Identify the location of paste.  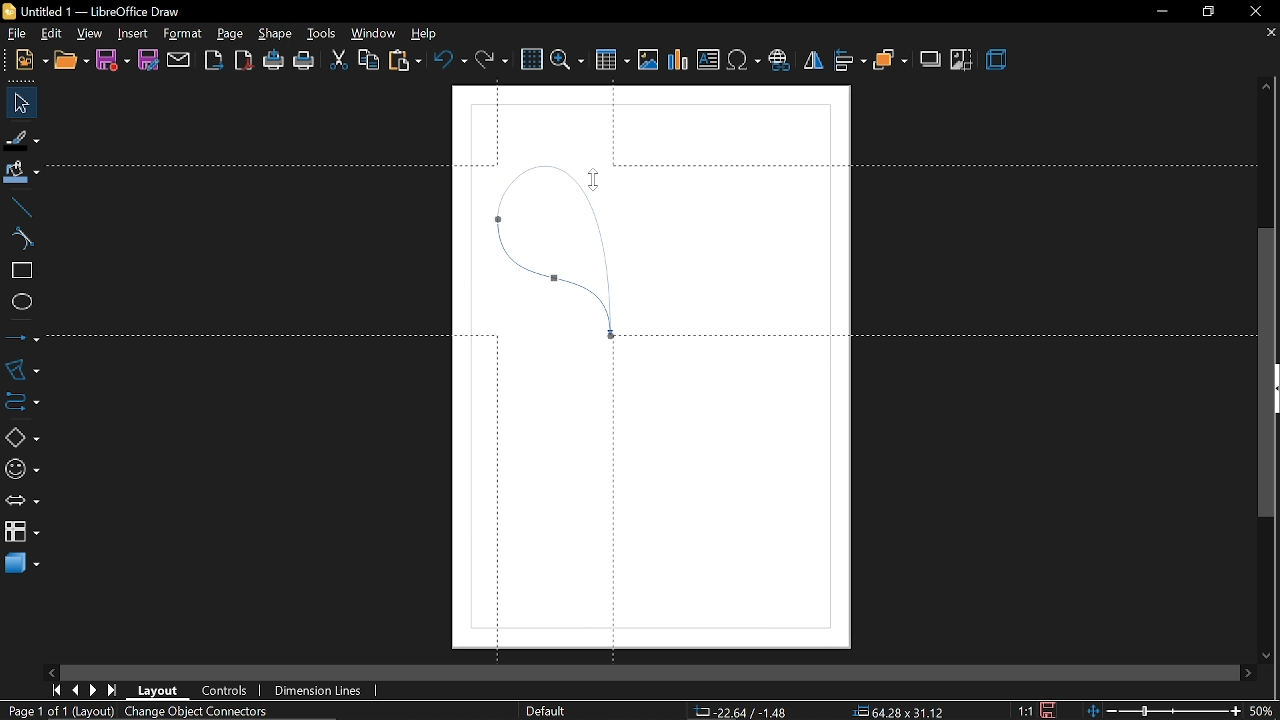
(404, 61).